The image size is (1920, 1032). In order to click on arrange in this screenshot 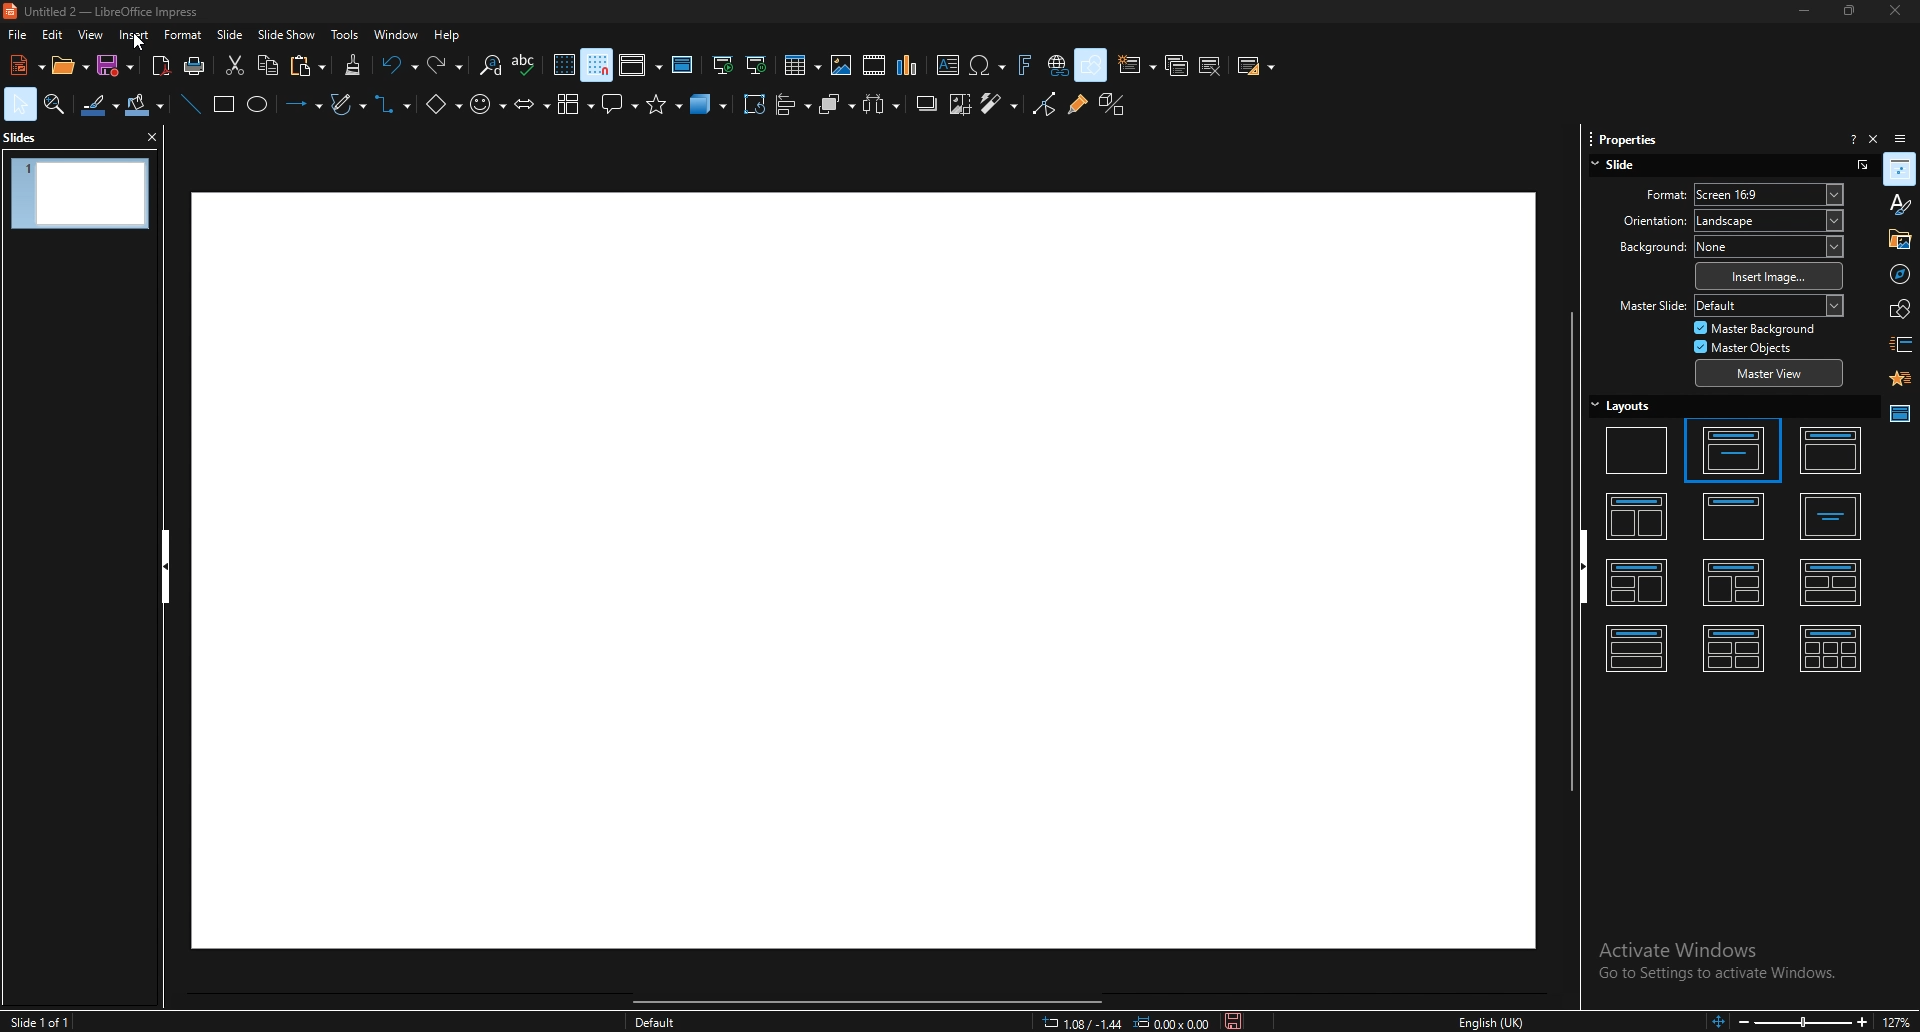, I will do `click(836, 105)`.